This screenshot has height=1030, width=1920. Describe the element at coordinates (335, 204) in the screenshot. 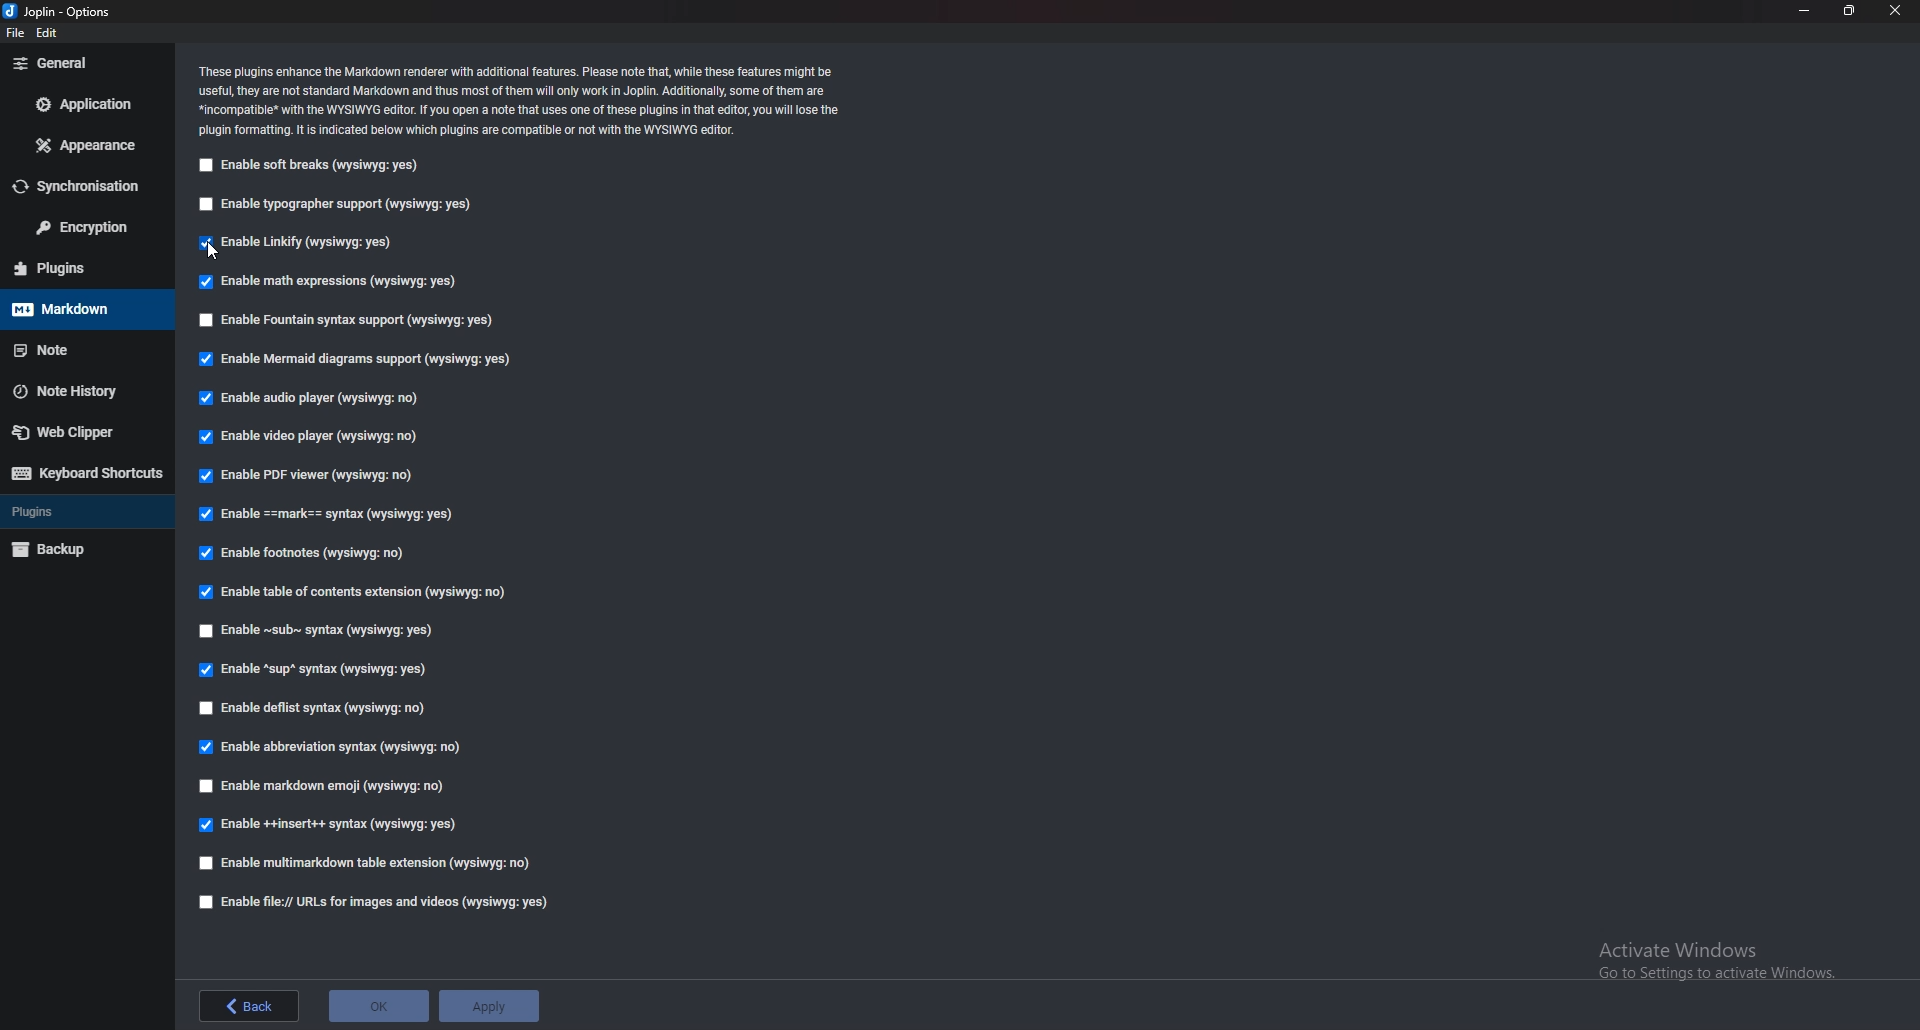

I see `Enable typographer support` at that location.